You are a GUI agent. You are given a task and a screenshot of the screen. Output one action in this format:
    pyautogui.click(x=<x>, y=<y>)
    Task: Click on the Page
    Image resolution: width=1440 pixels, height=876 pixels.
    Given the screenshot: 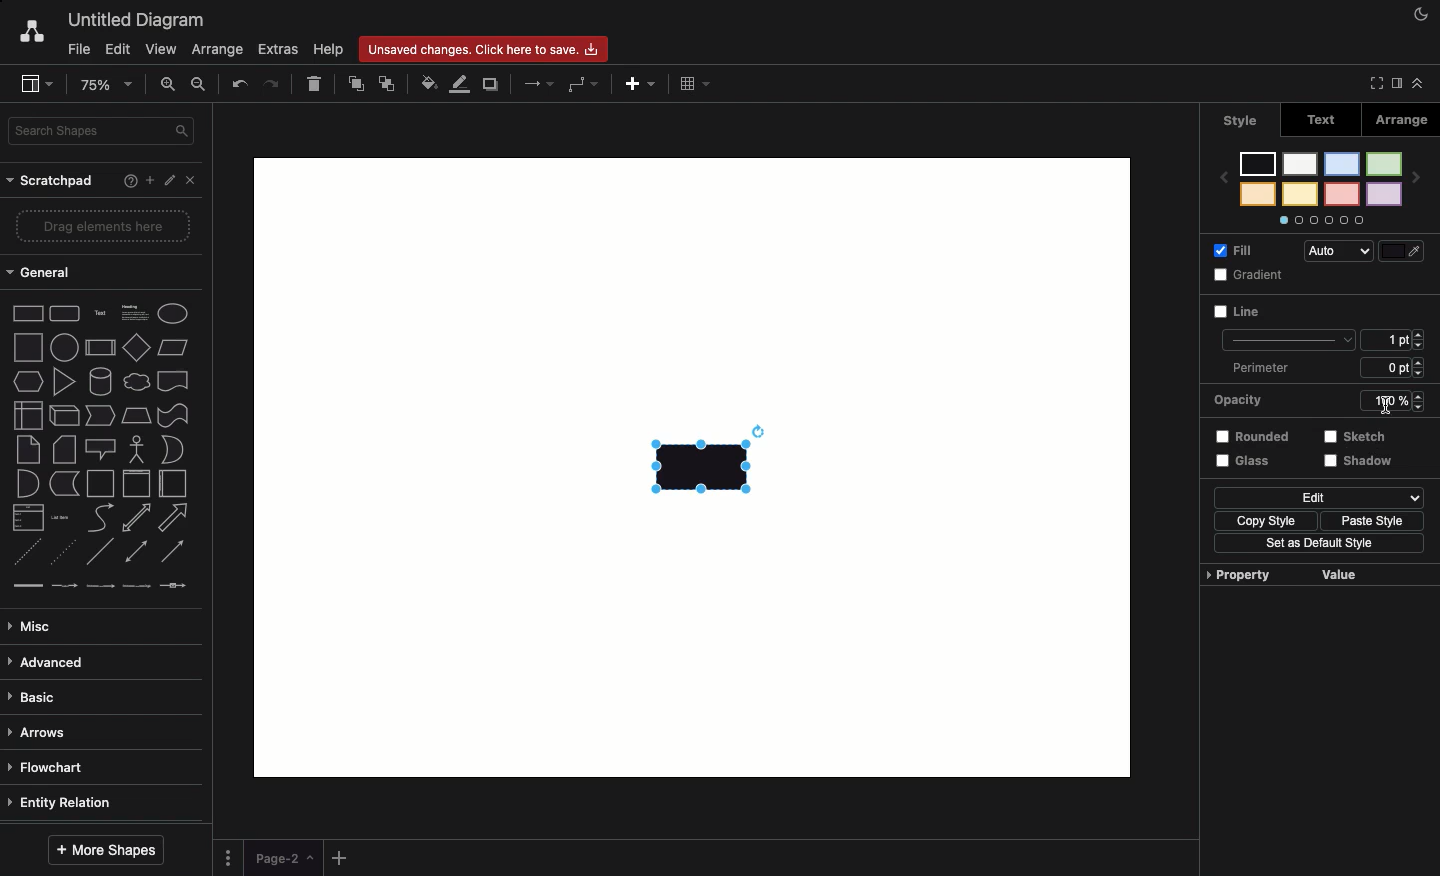 What is the action you would take?
    pyautogui.click(x=283, y=858)
    